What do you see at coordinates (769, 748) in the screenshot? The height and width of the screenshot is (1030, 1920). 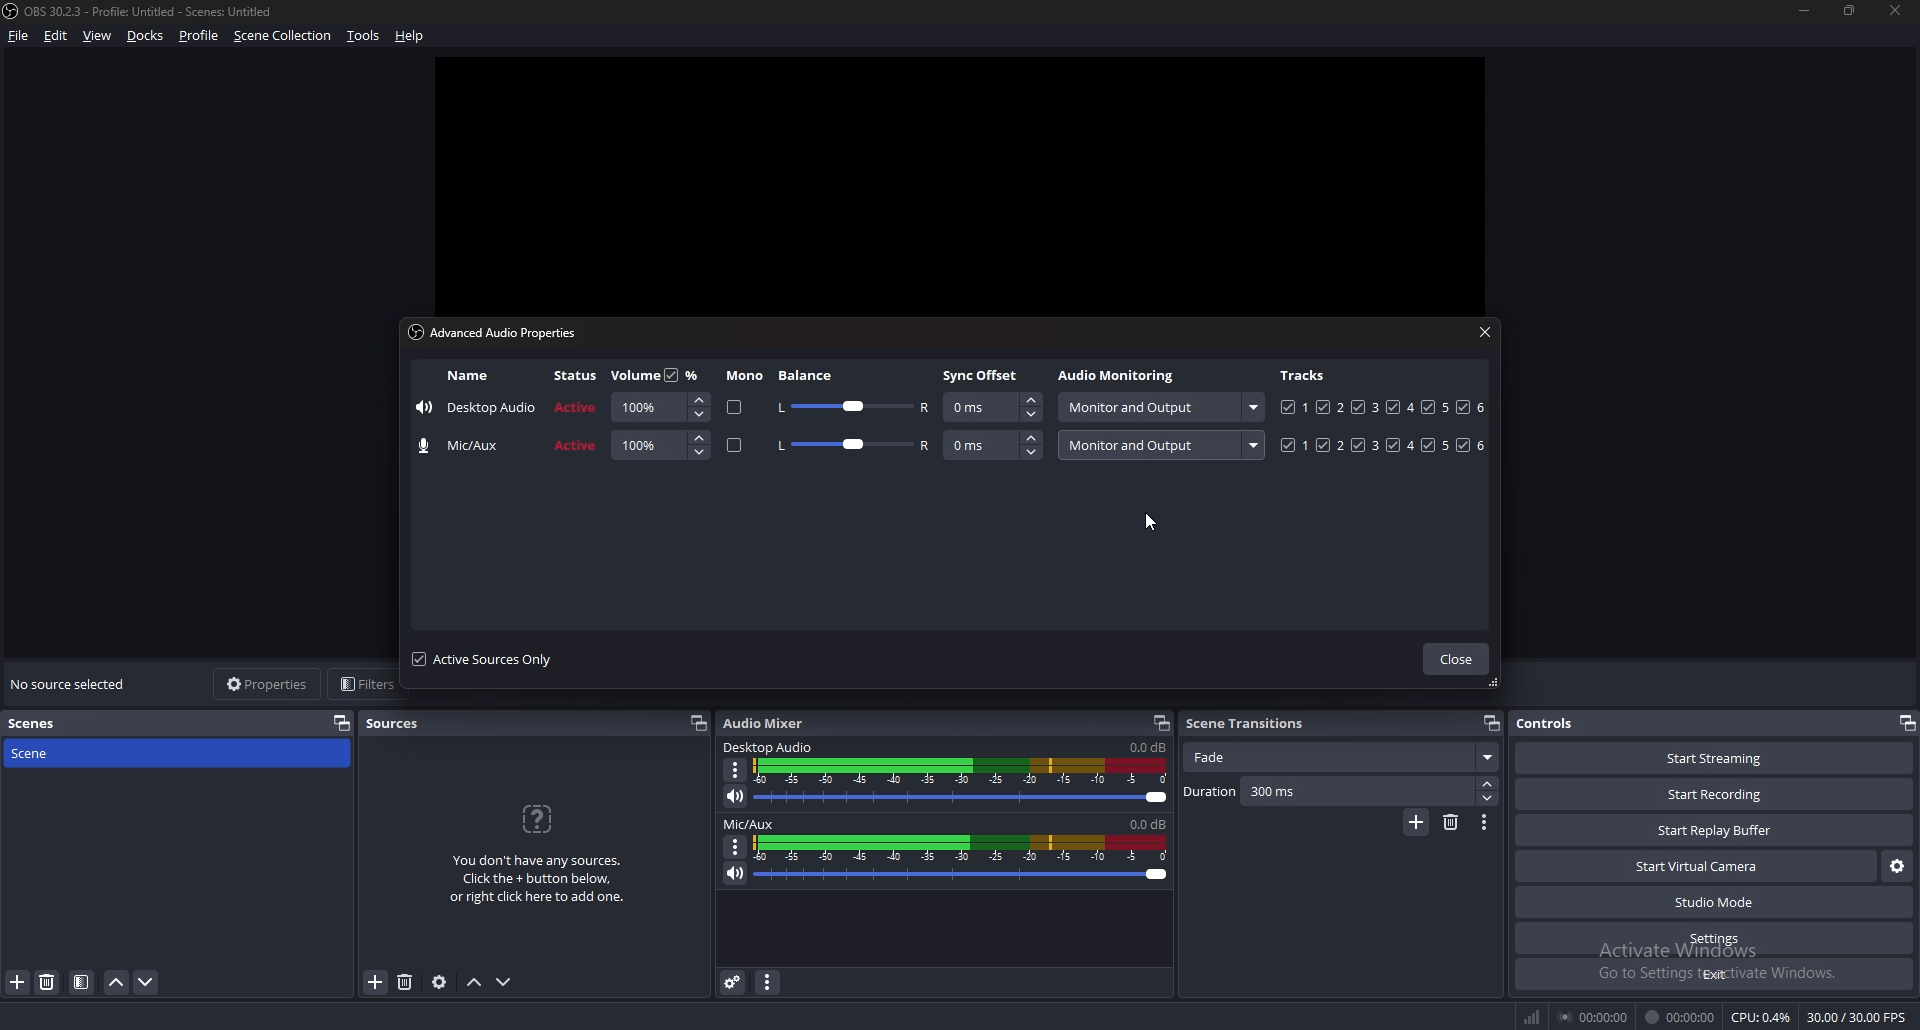 I see `desktop audio` at bounding box center [769, 748].